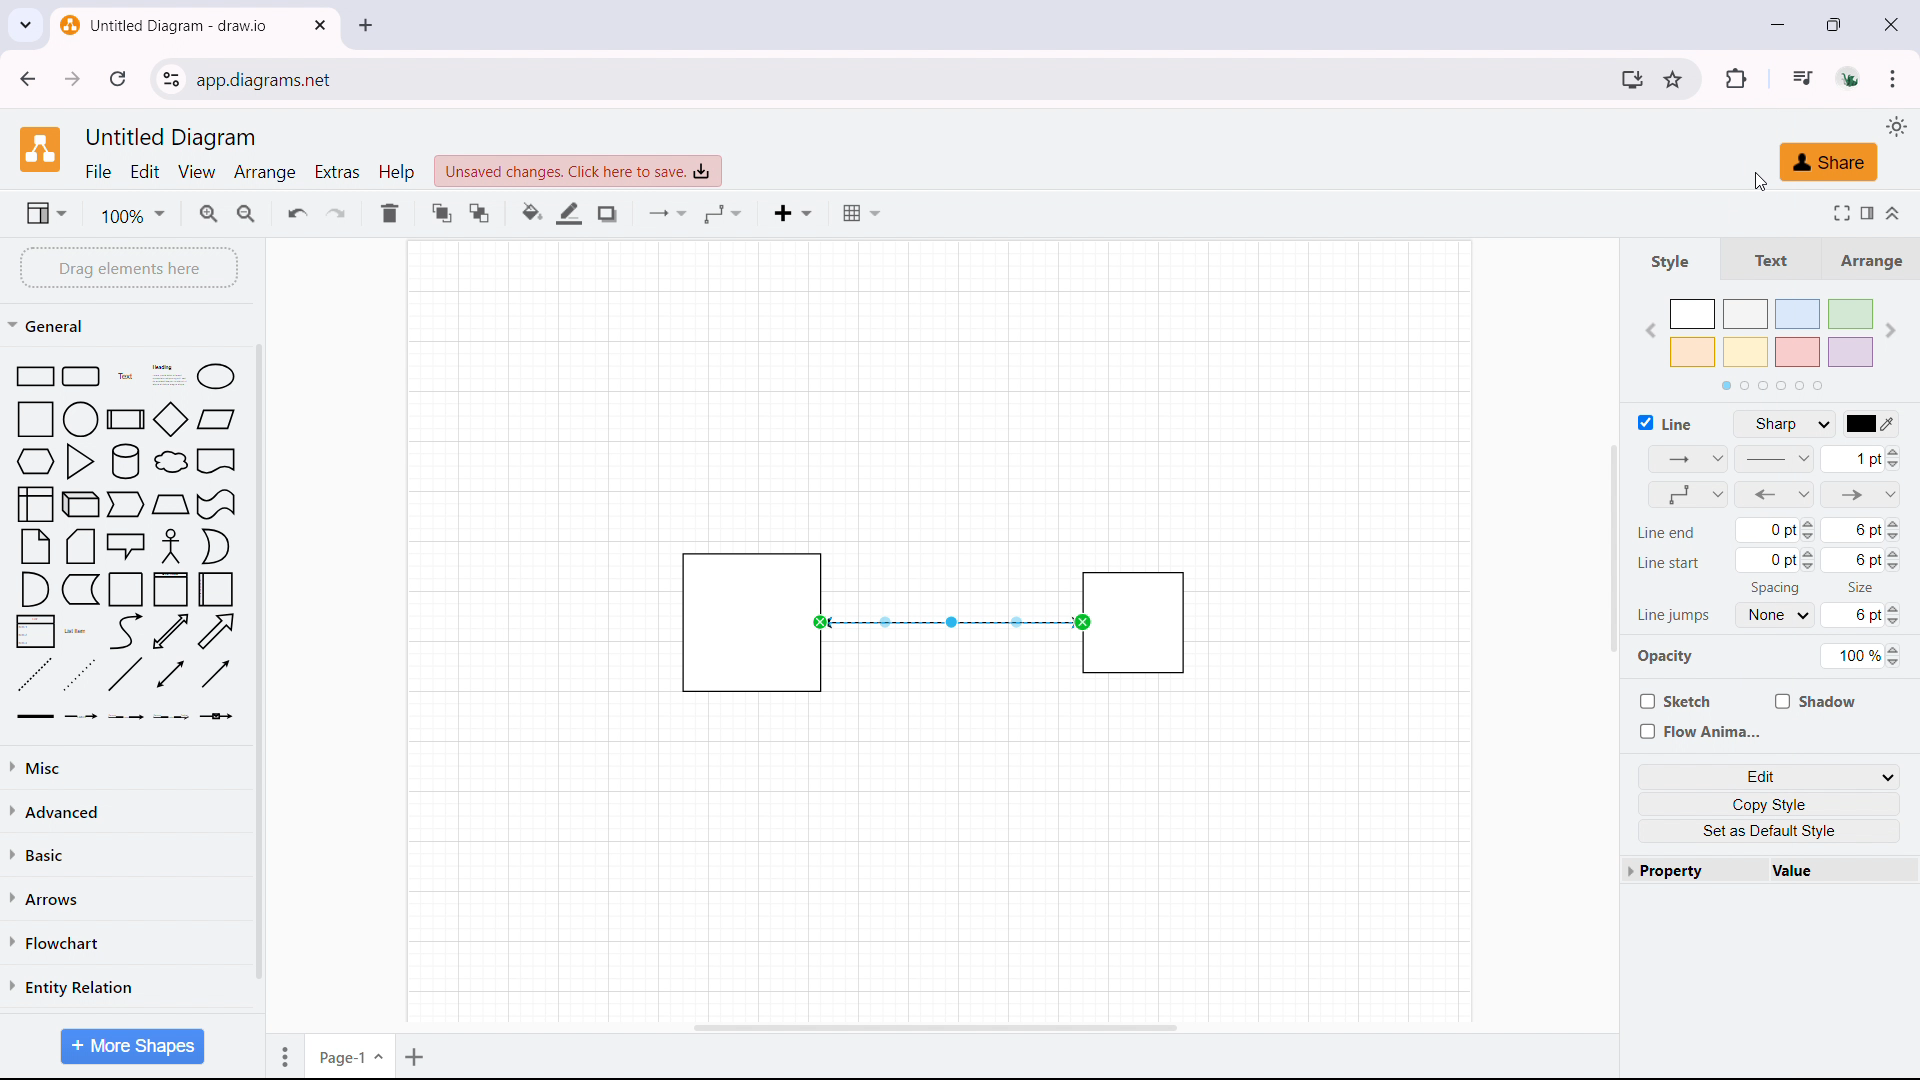  Describe the element at coordinates (1817, 702) in the screenshot. I see `shadow` at that location.